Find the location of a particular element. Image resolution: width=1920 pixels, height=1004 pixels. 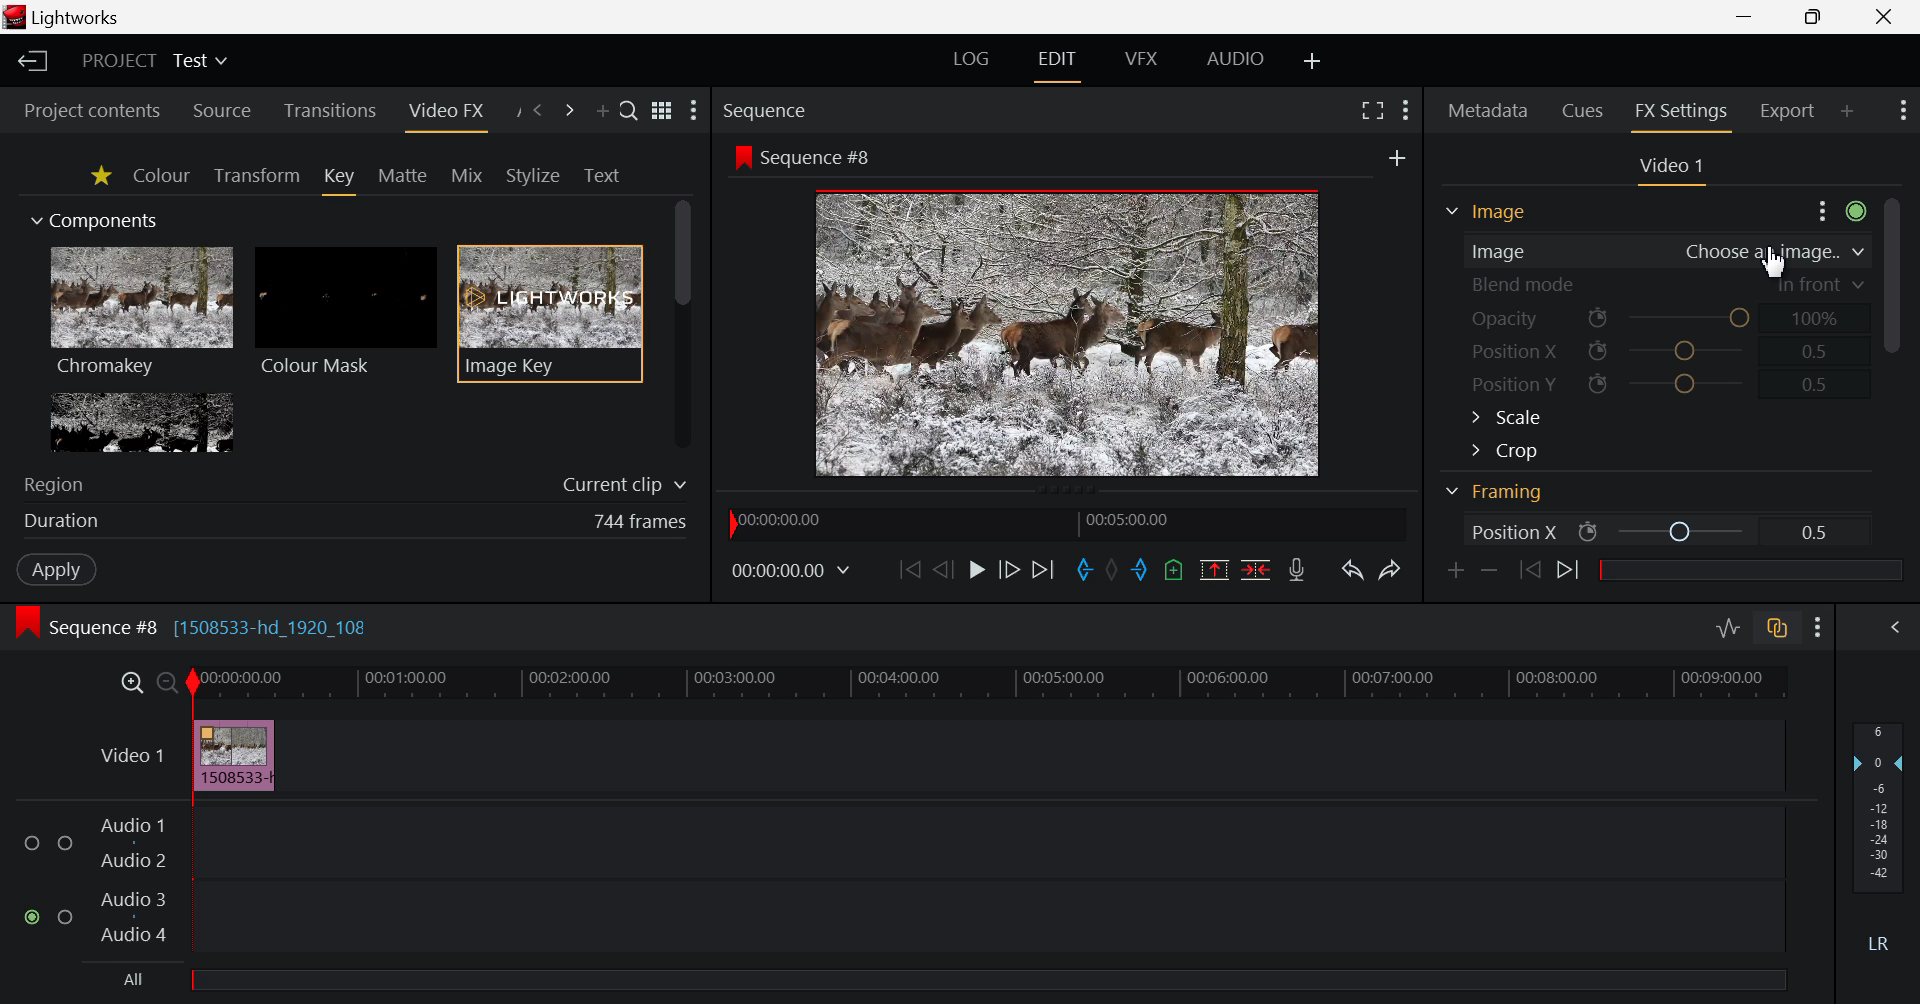

Next Panel is located at coordinates (569, 110).